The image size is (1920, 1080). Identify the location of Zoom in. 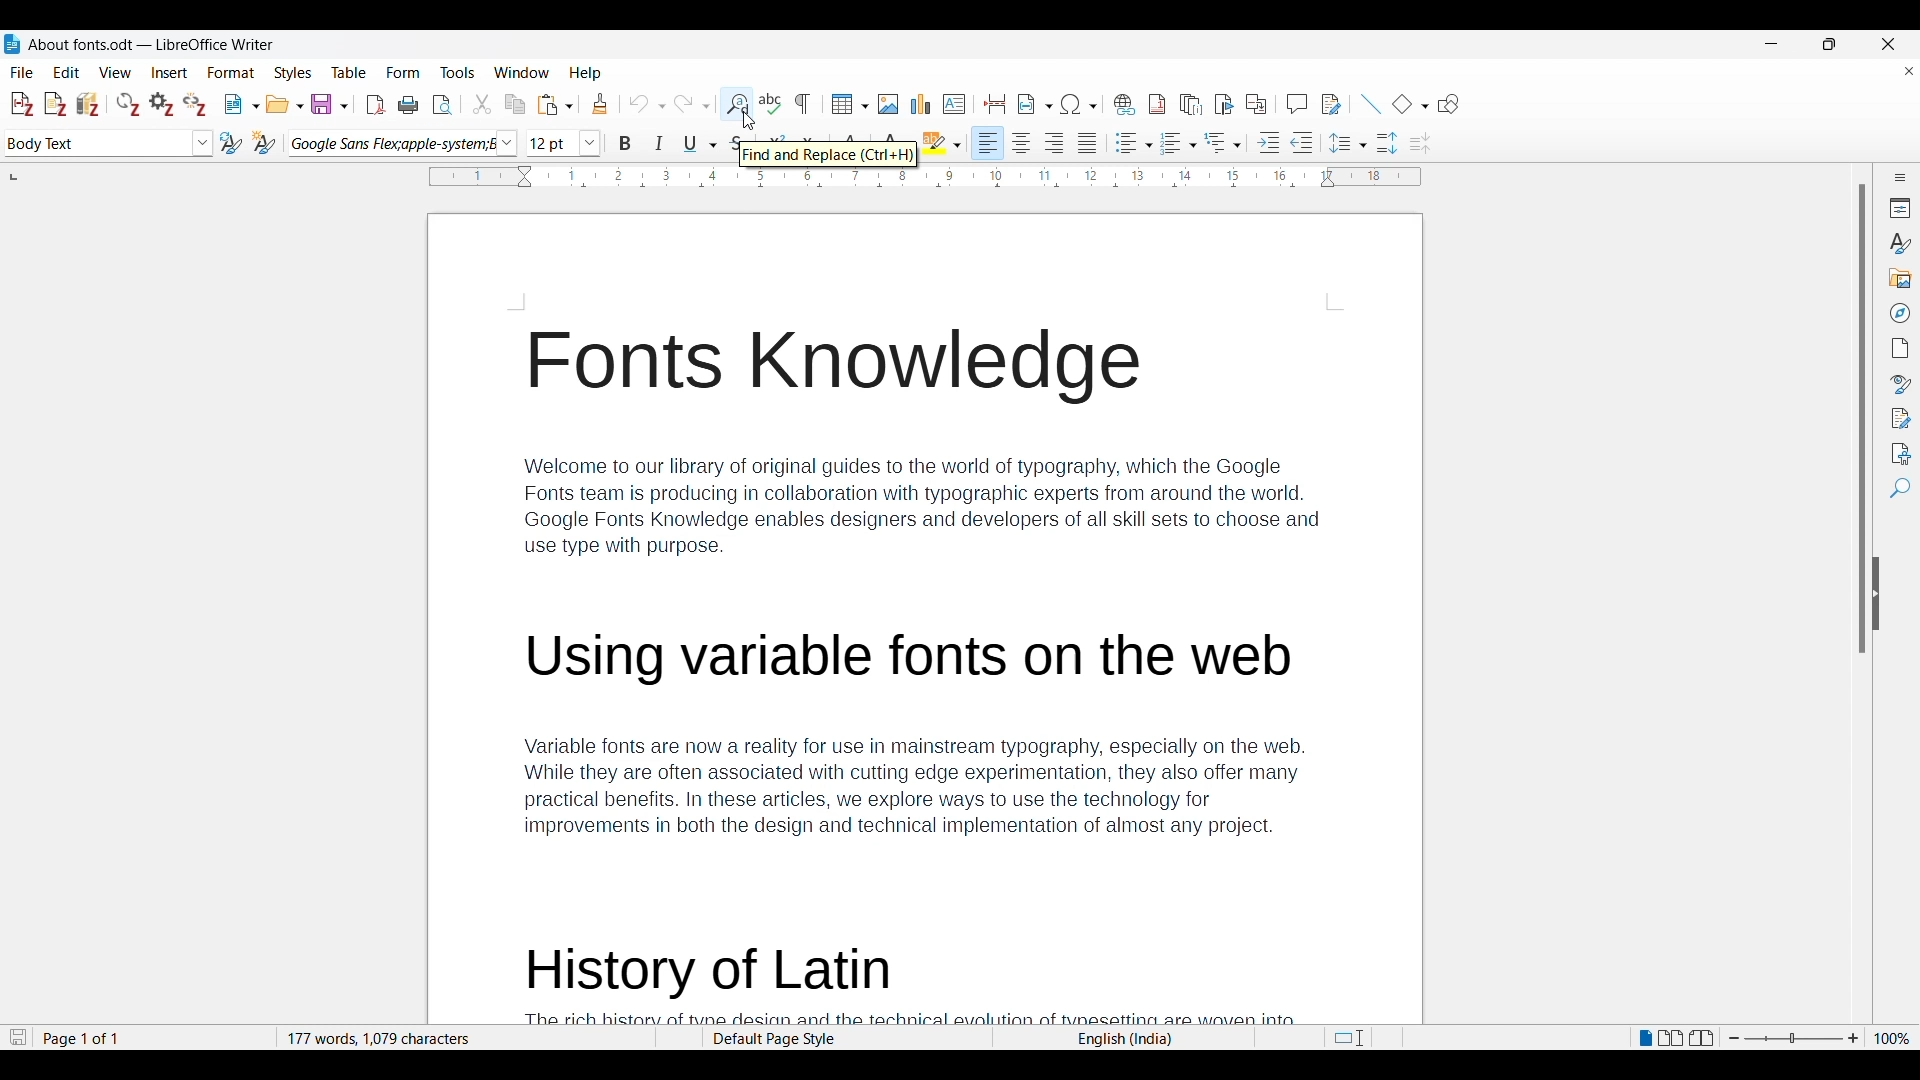
(1854, 1039).